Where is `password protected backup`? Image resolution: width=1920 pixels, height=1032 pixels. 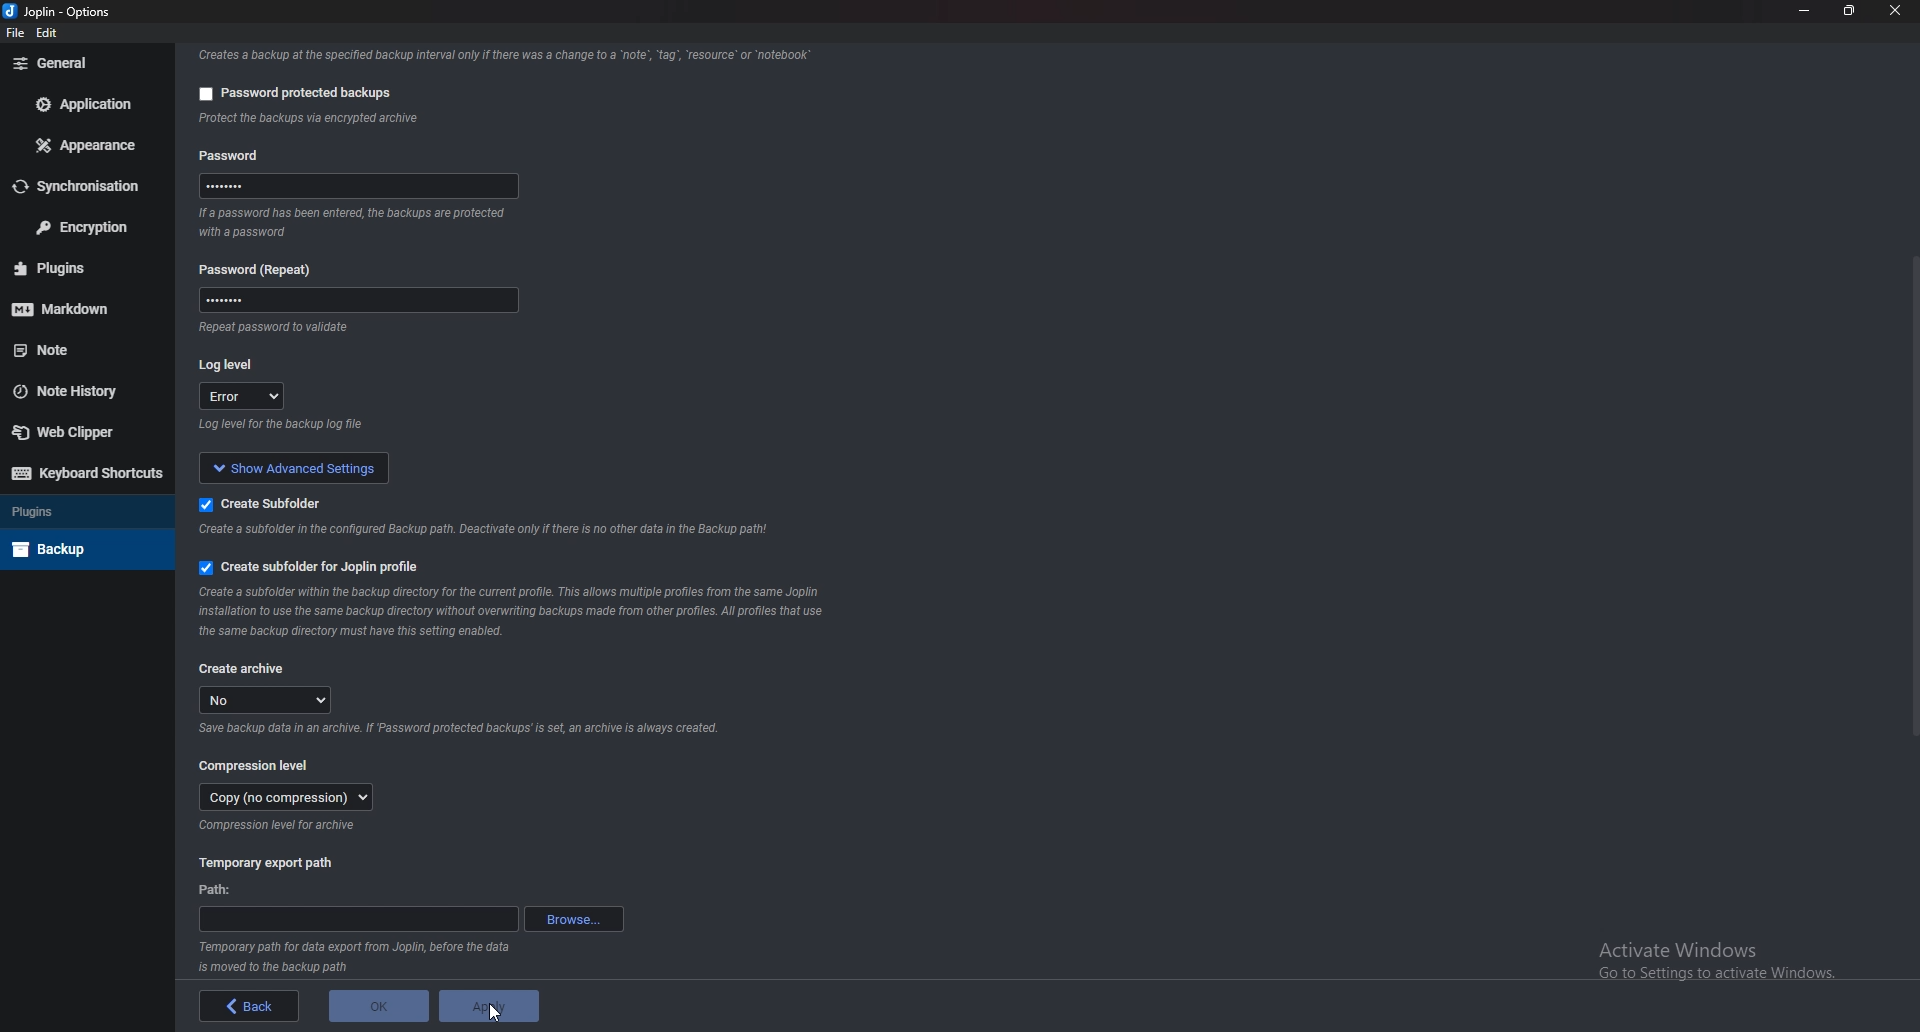
password protected backup is located at coordinates (290, 90).